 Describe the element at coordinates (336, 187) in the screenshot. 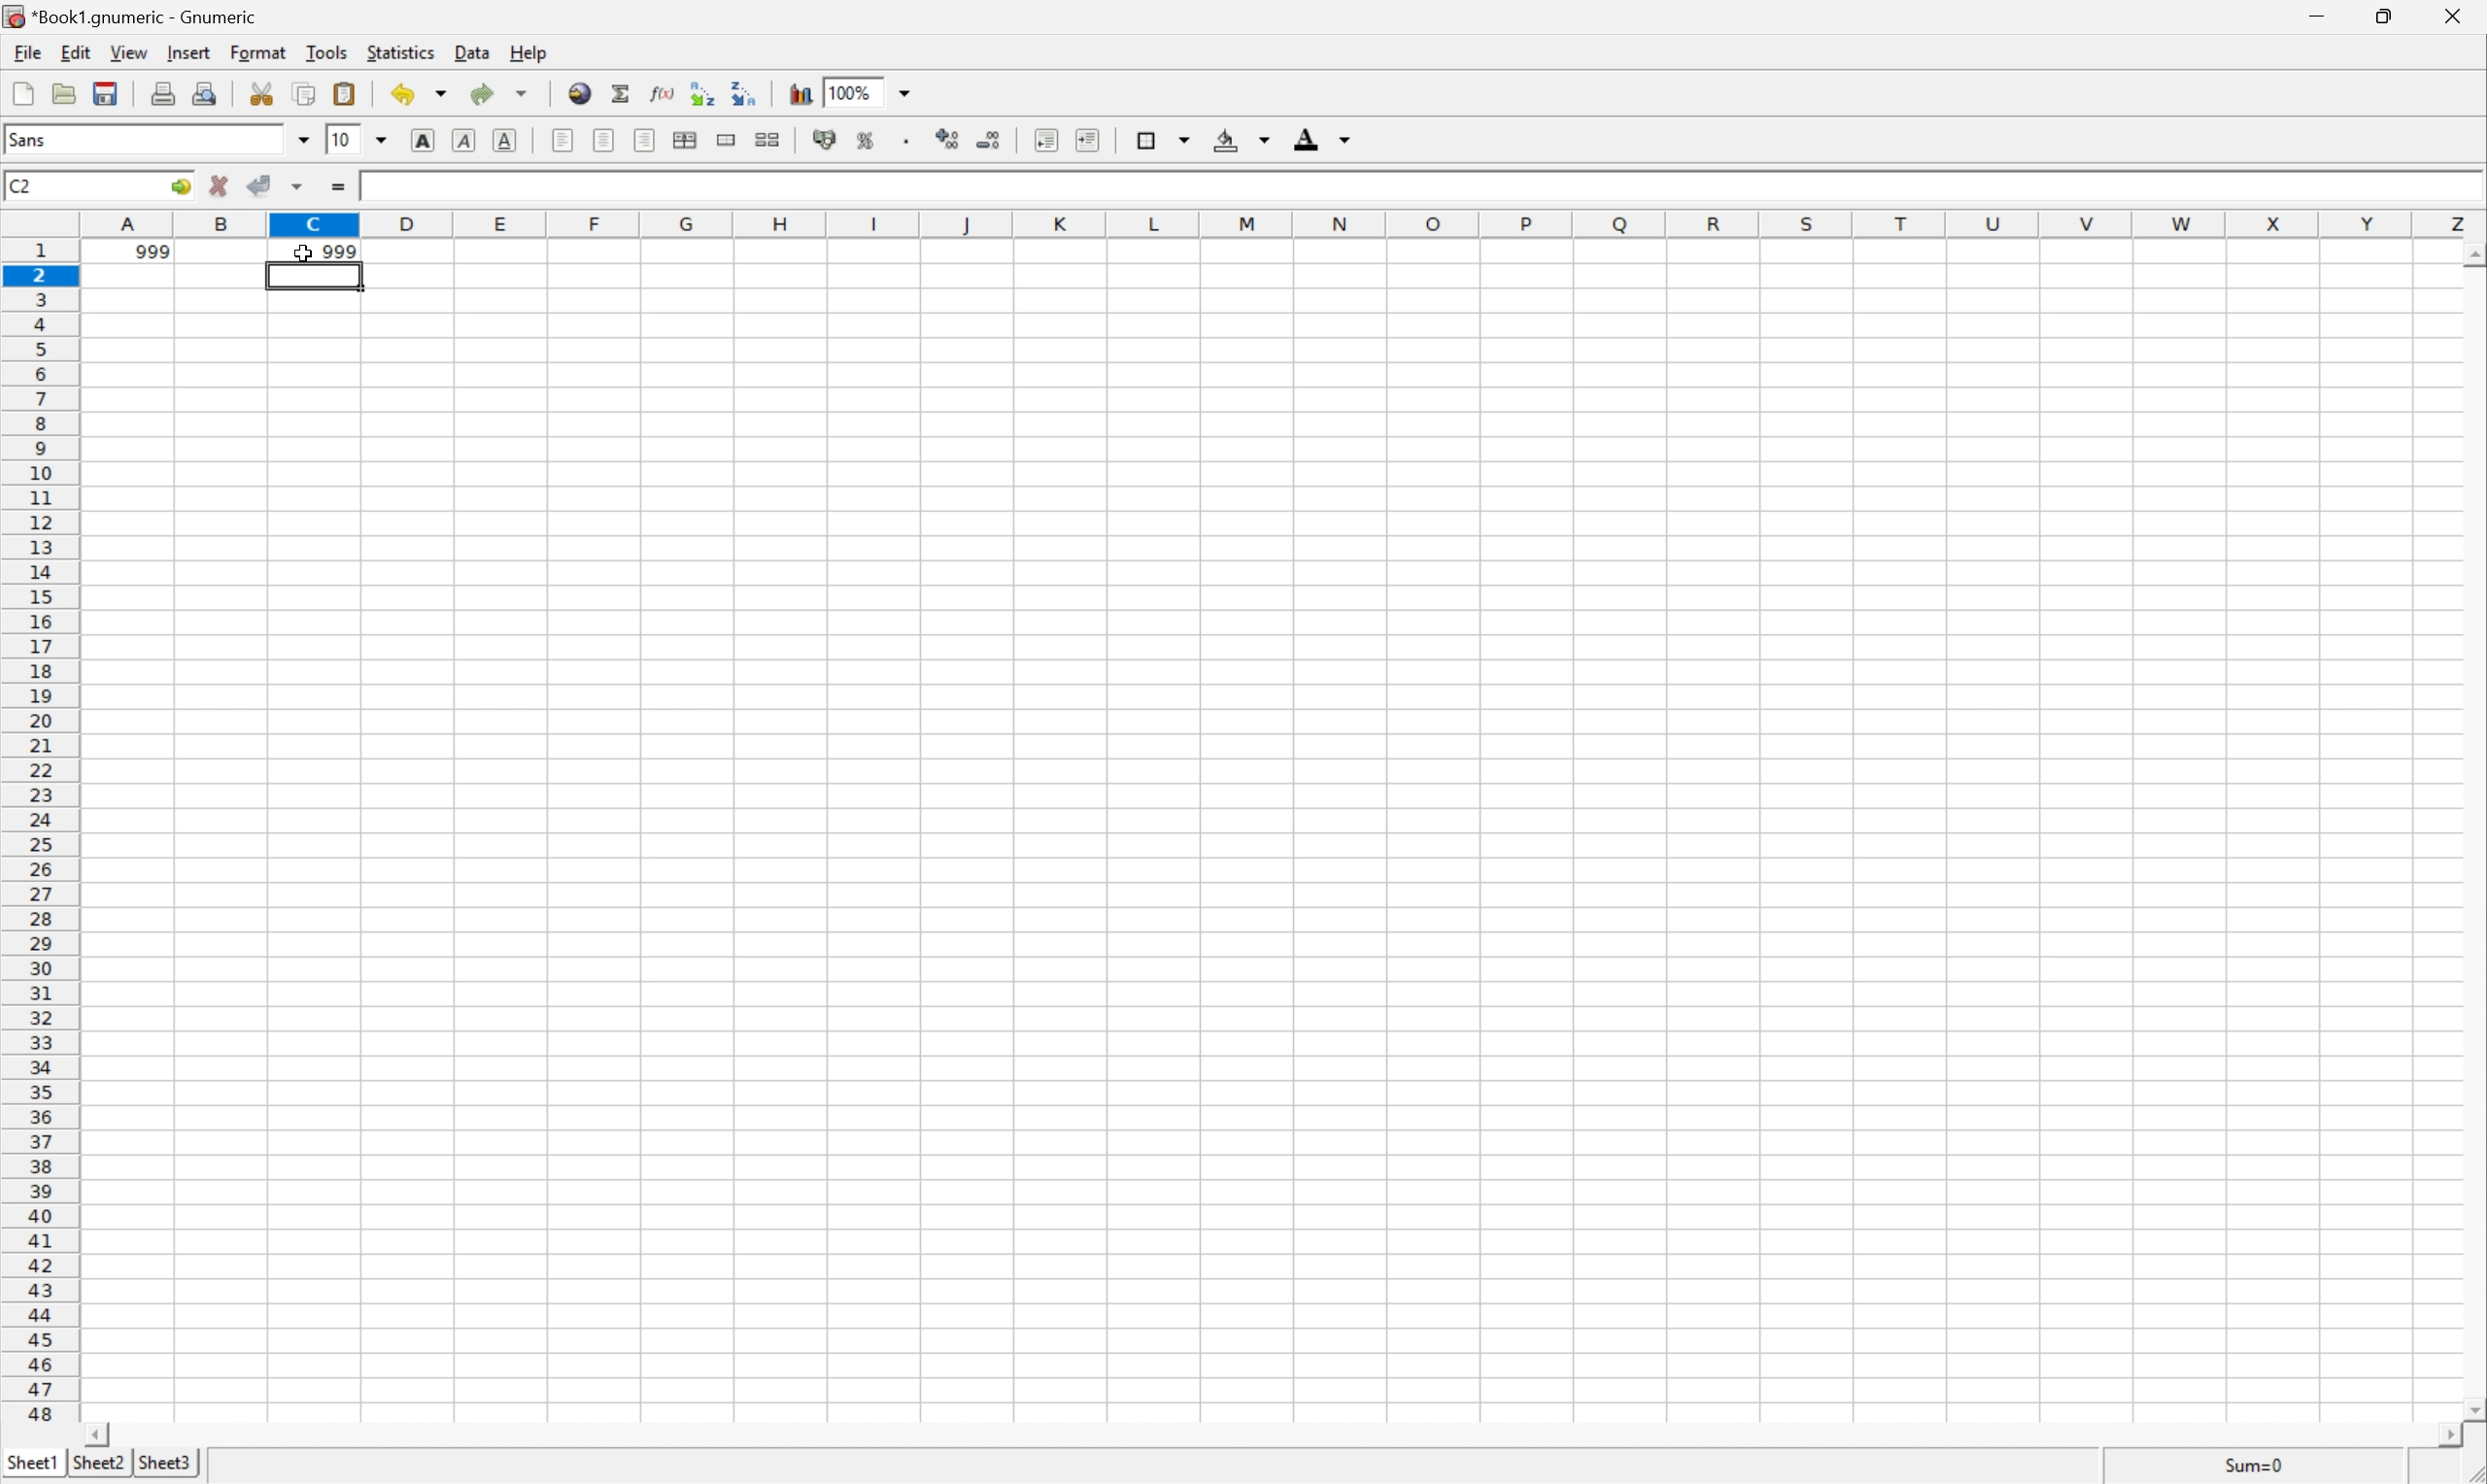

I see `enter formula` at that location.